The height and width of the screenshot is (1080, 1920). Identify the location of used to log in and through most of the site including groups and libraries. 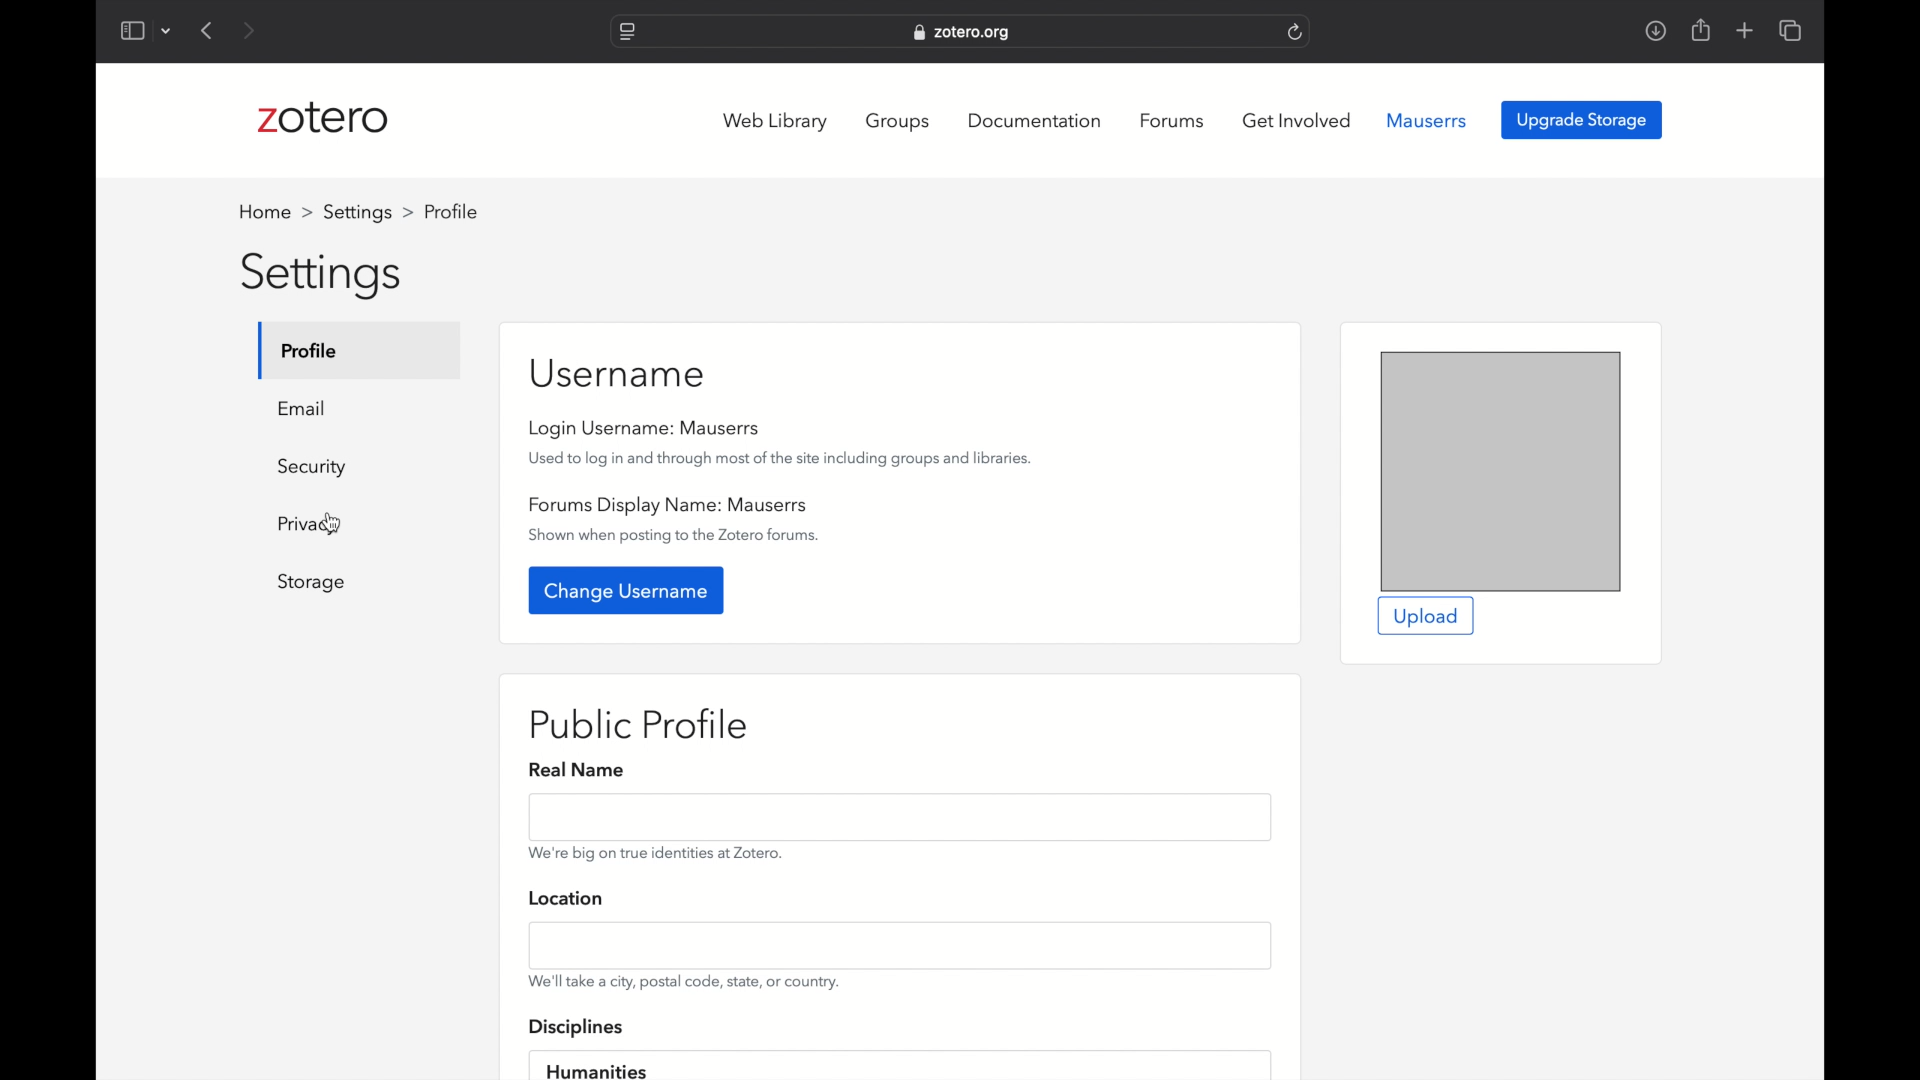
(780, 459).